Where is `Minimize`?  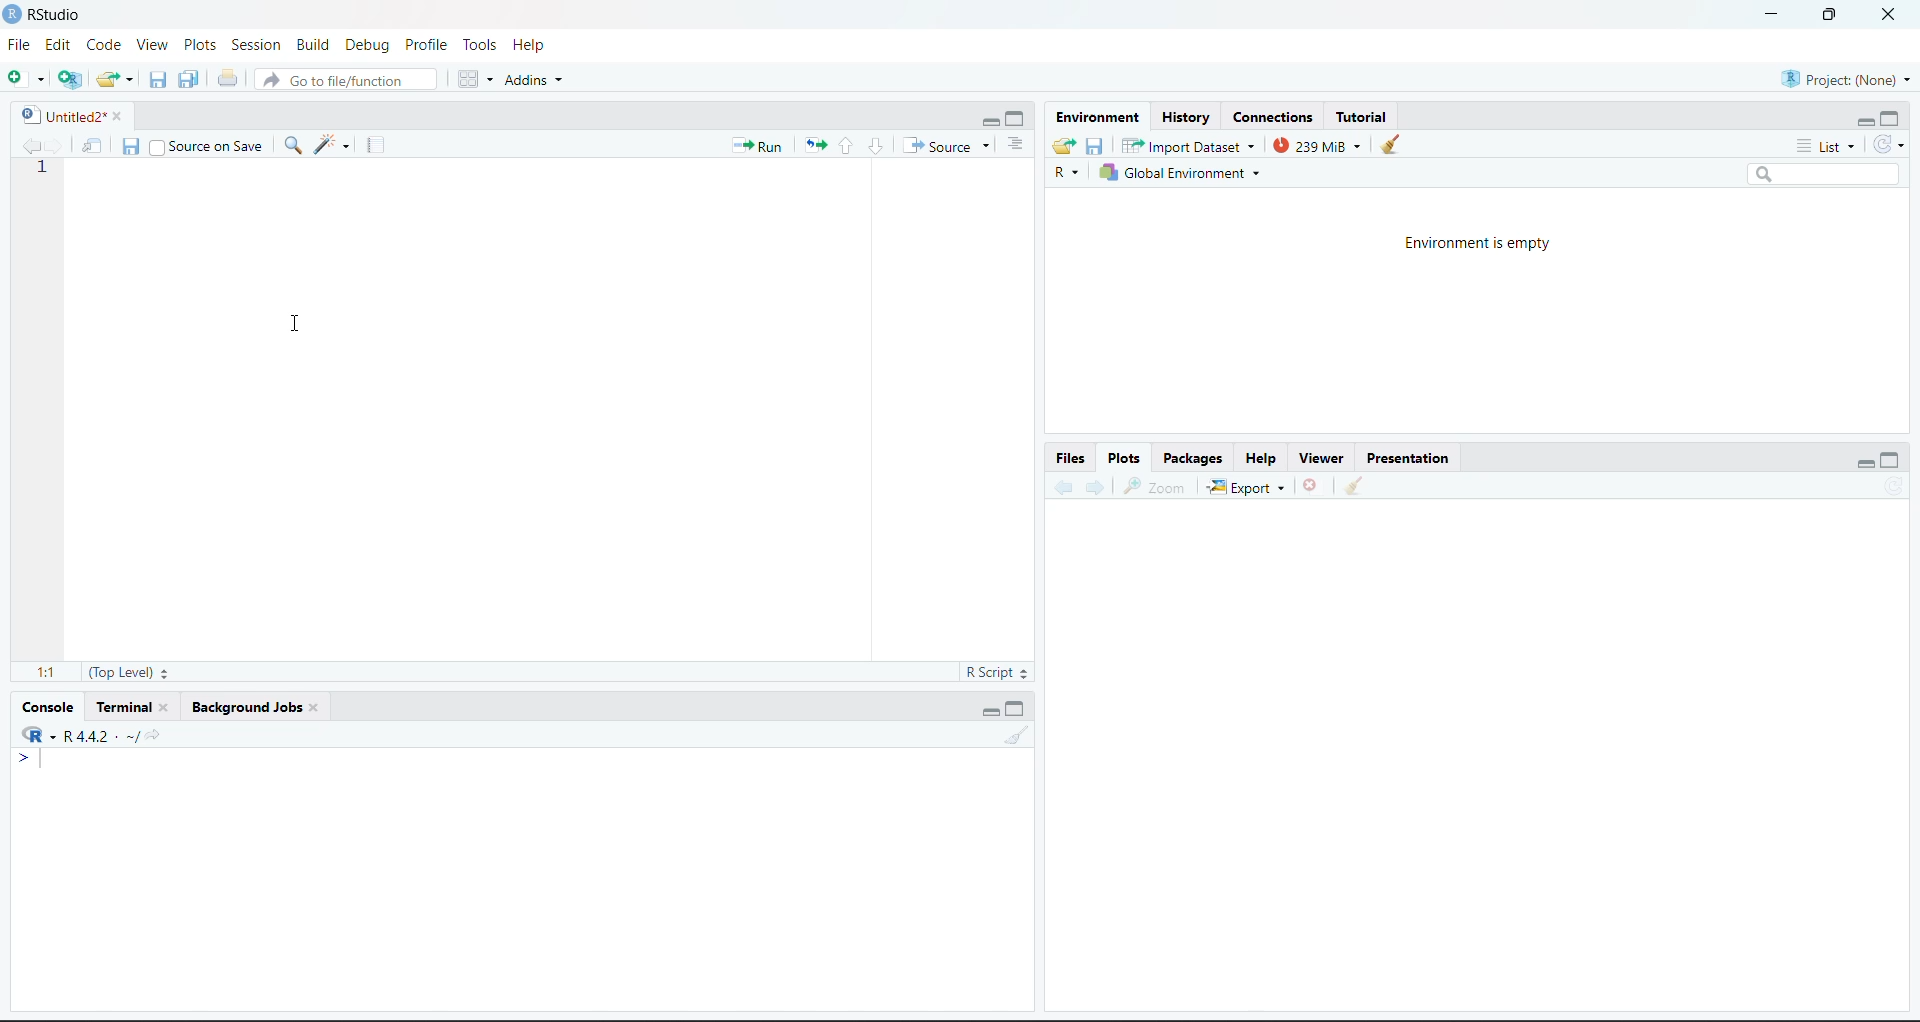
Minimize is located at coordinates (1863, 120).